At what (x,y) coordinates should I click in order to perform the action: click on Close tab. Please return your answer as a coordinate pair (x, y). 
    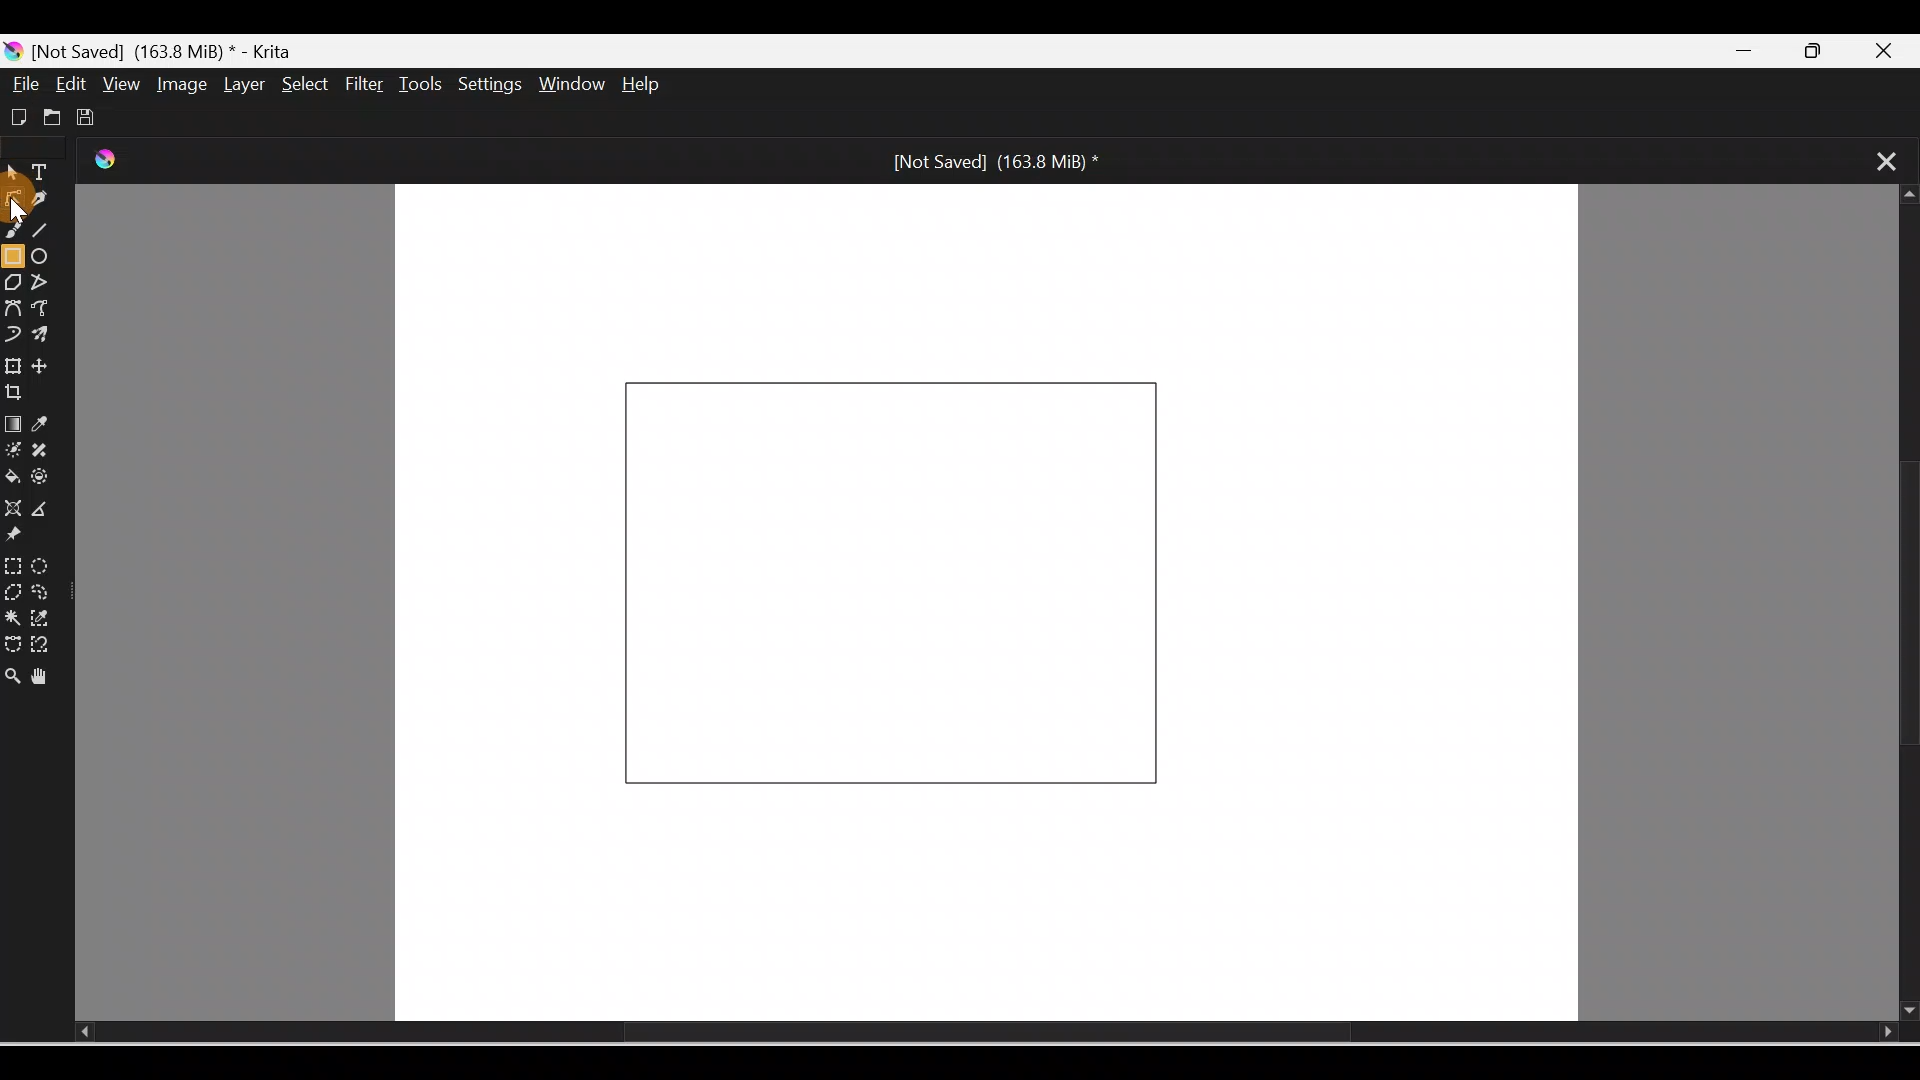
    Looking at the image, I should click on (1876, 159).